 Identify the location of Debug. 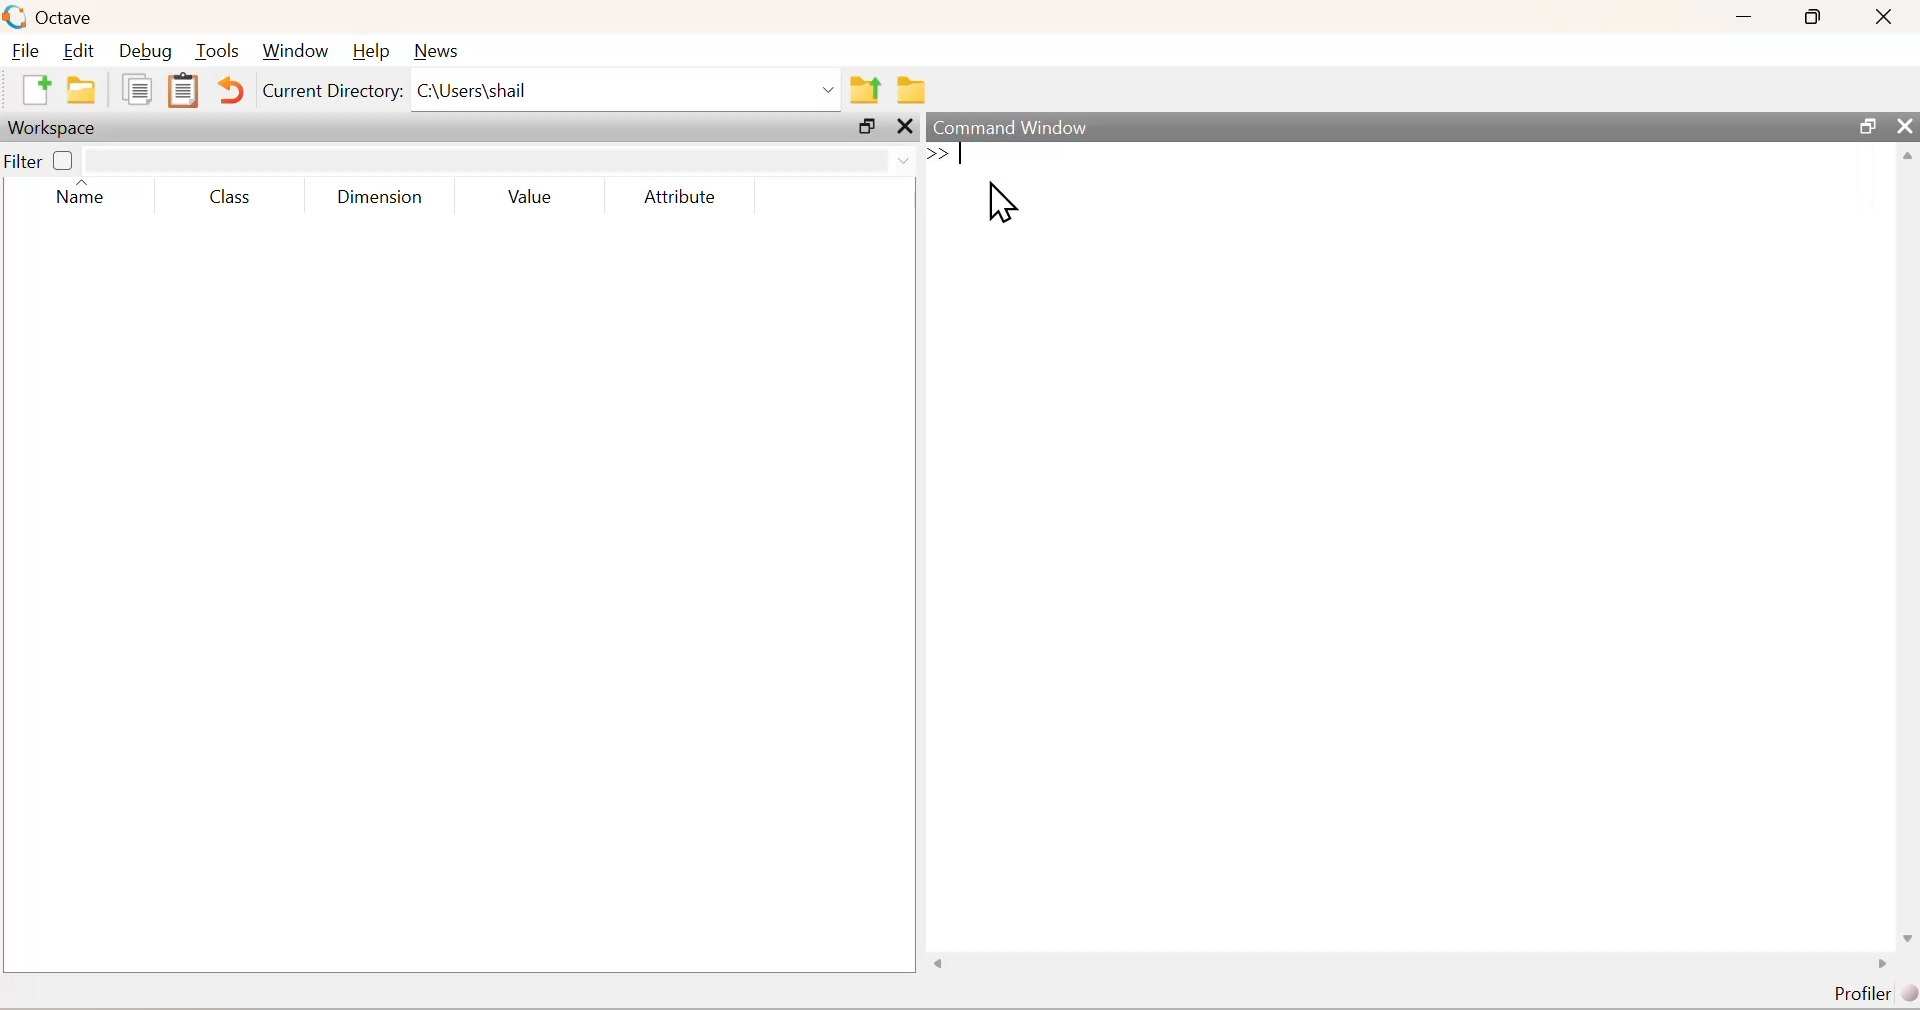
(146, 50).